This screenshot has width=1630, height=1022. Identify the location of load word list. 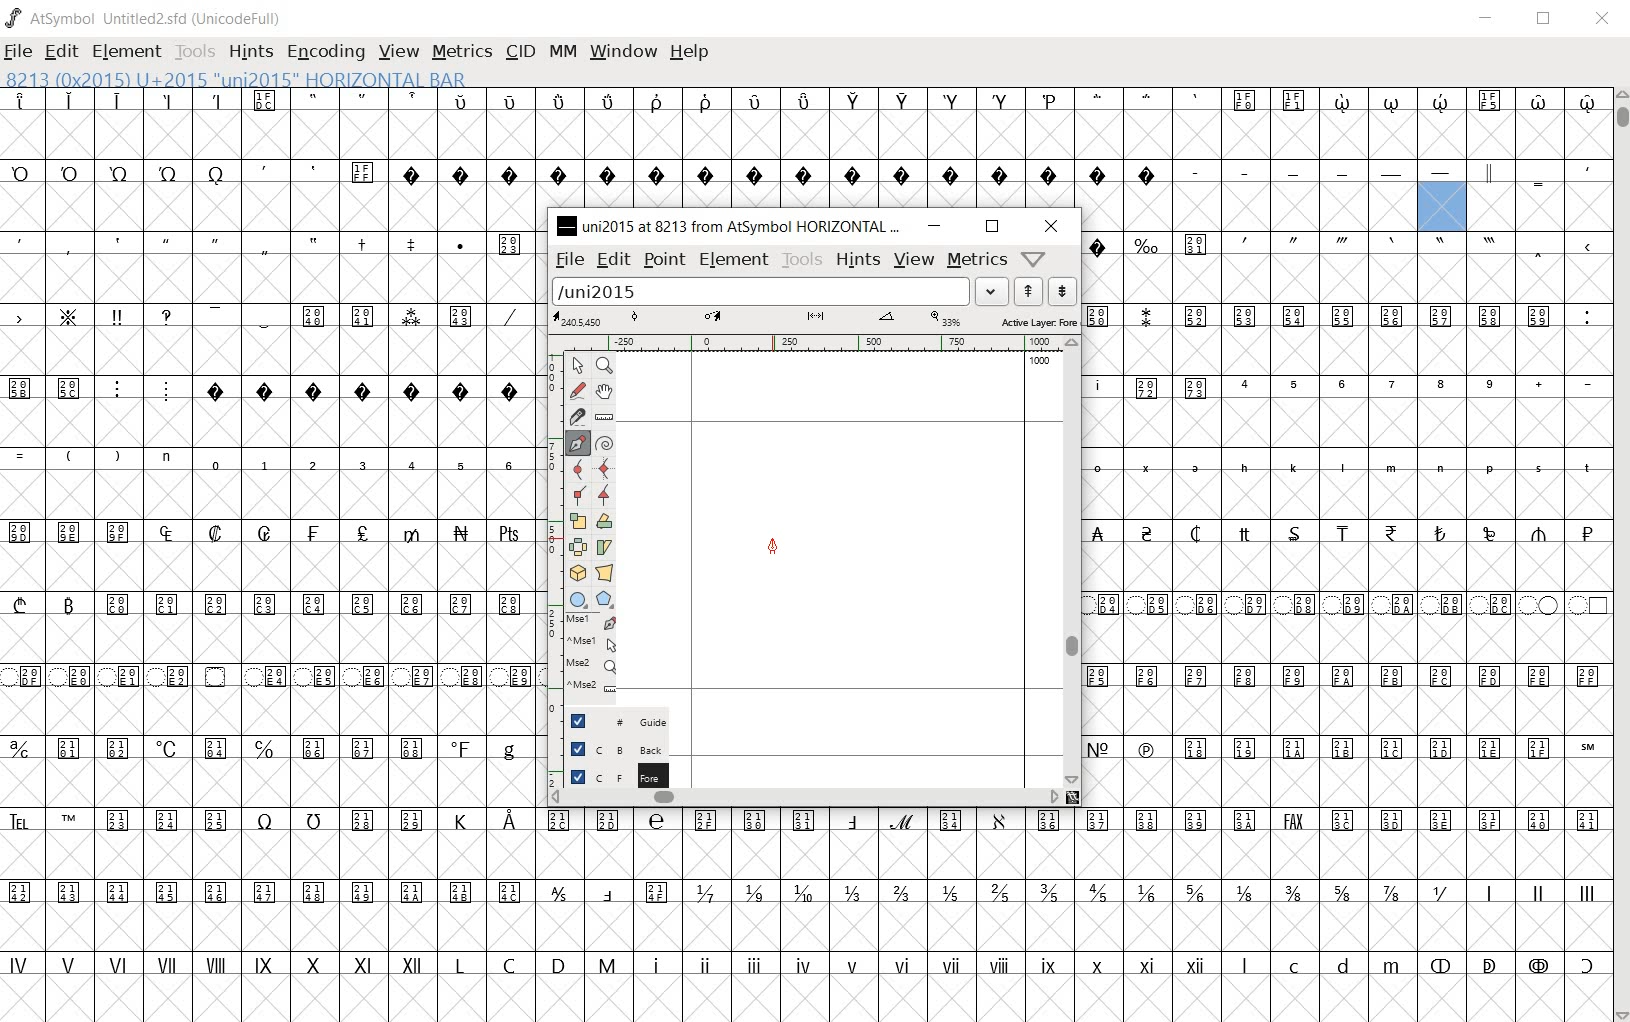
(778, 292).